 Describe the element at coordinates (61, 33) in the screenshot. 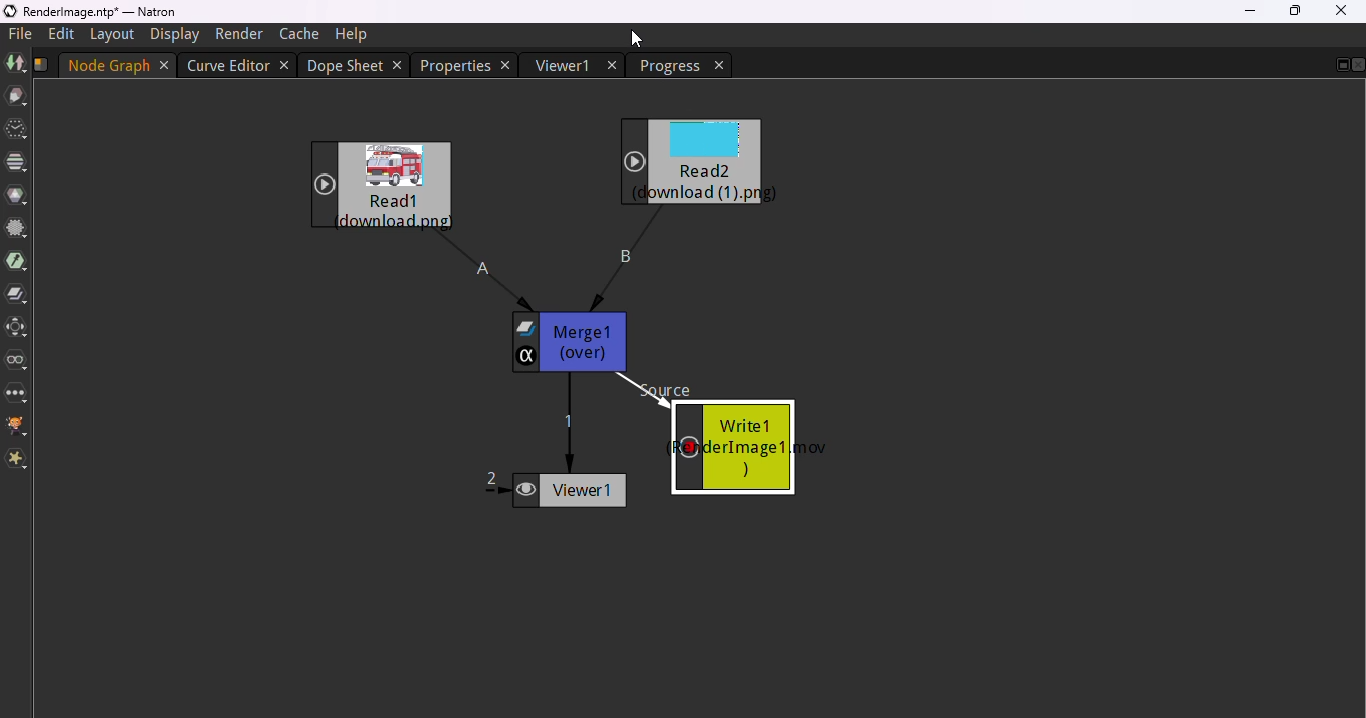

I see `edit` at that location.